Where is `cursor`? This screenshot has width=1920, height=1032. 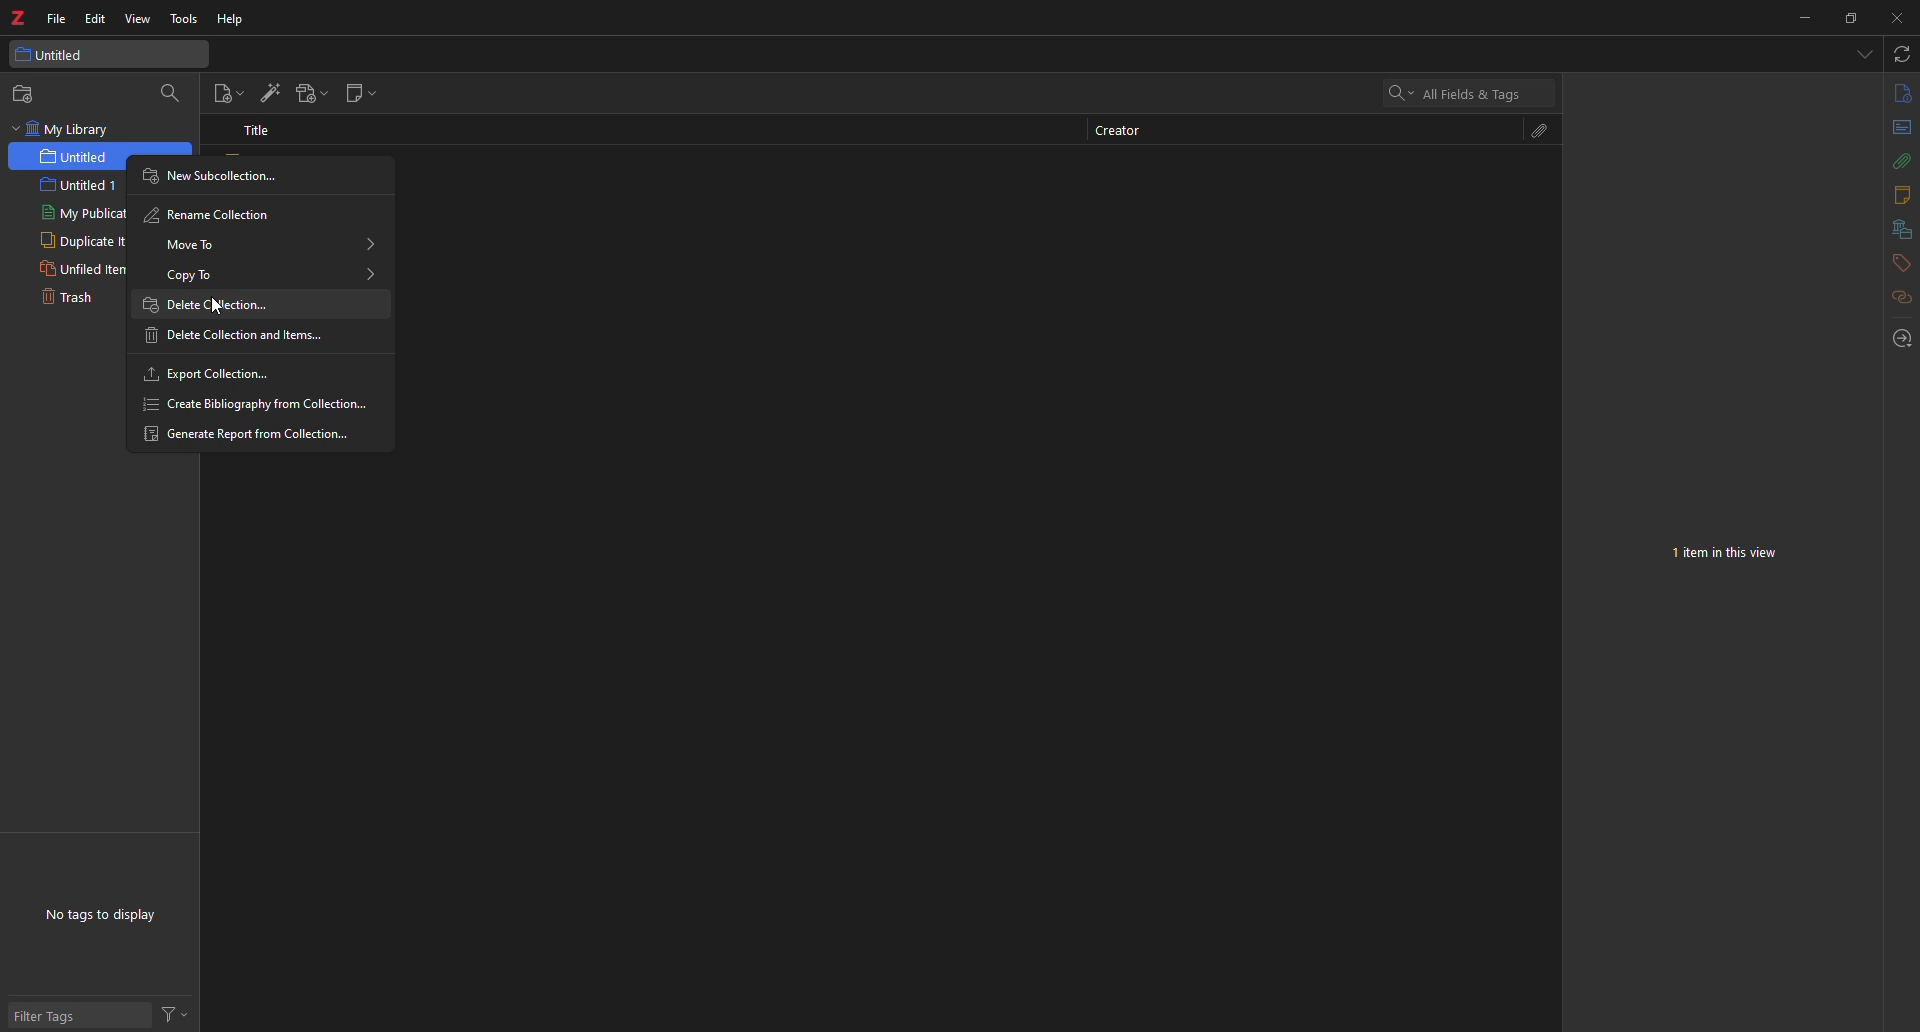
cursor is located at coordinates (215, 307).